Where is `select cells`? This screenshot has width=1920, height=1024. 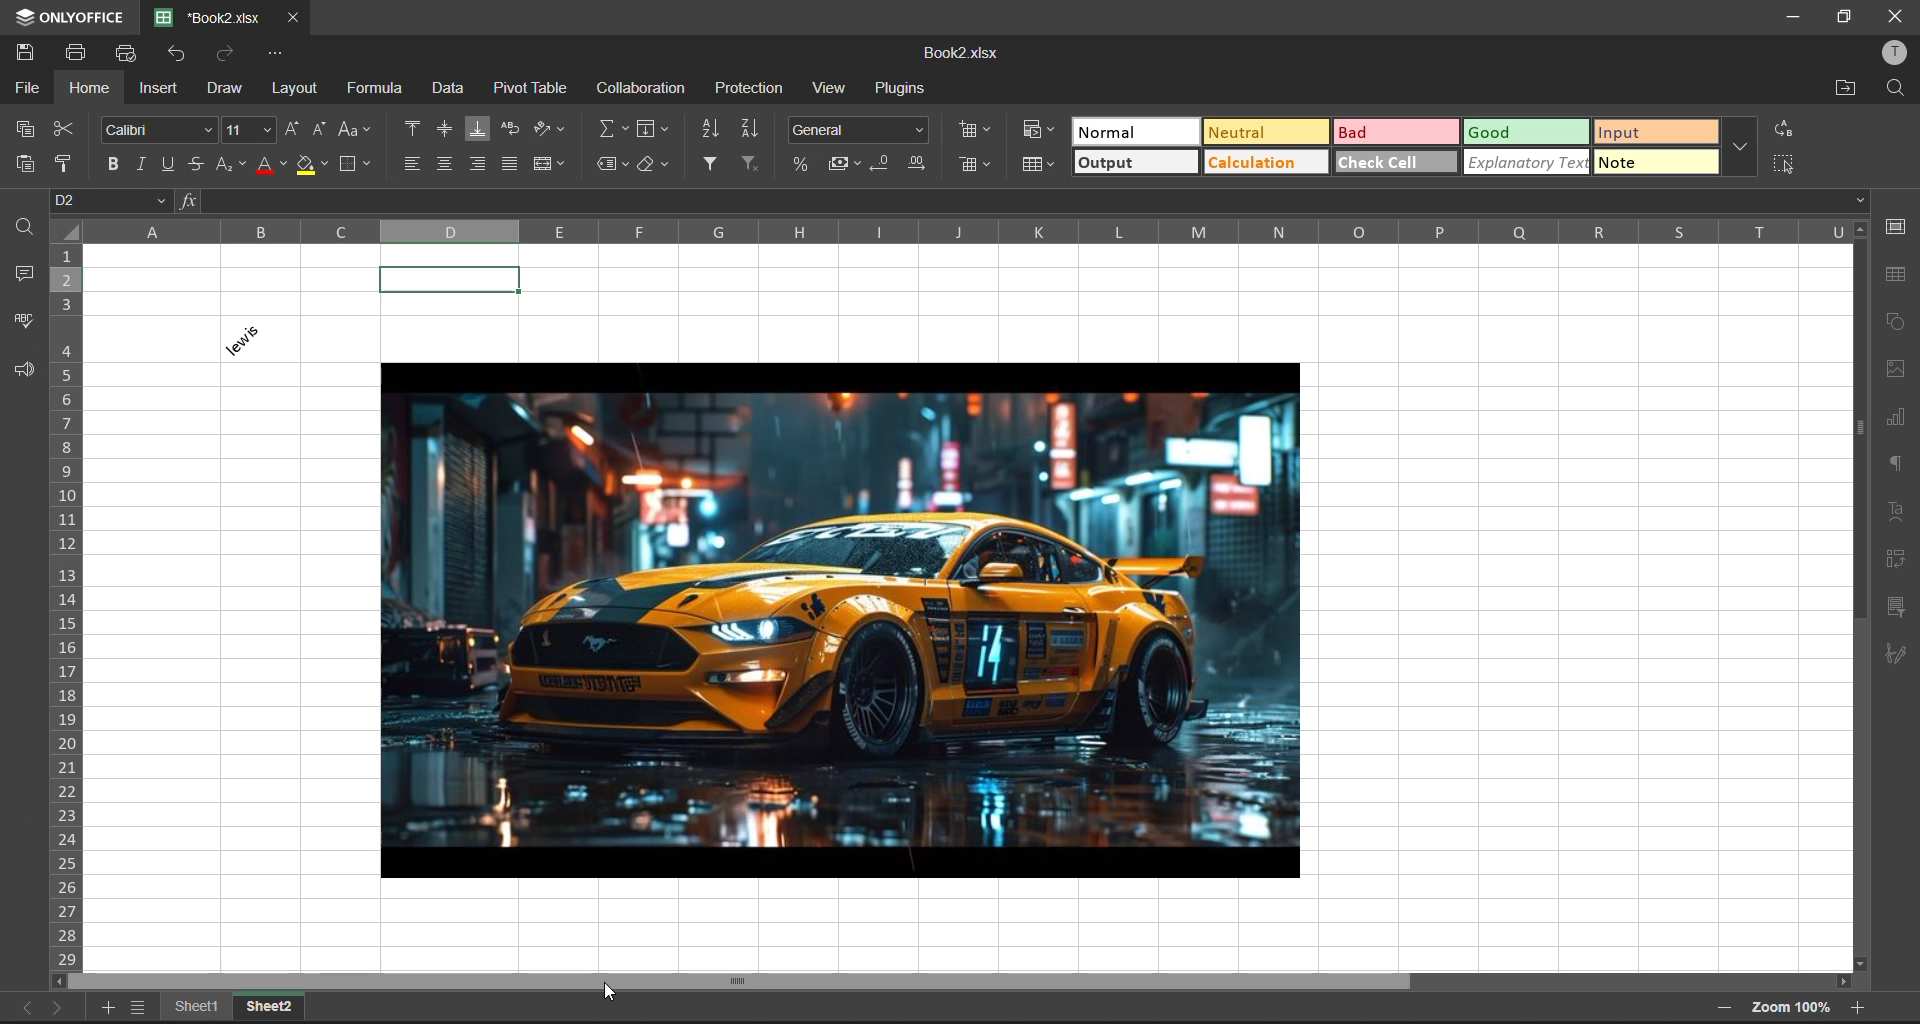
select cells is located at coordinates (1780, 163).